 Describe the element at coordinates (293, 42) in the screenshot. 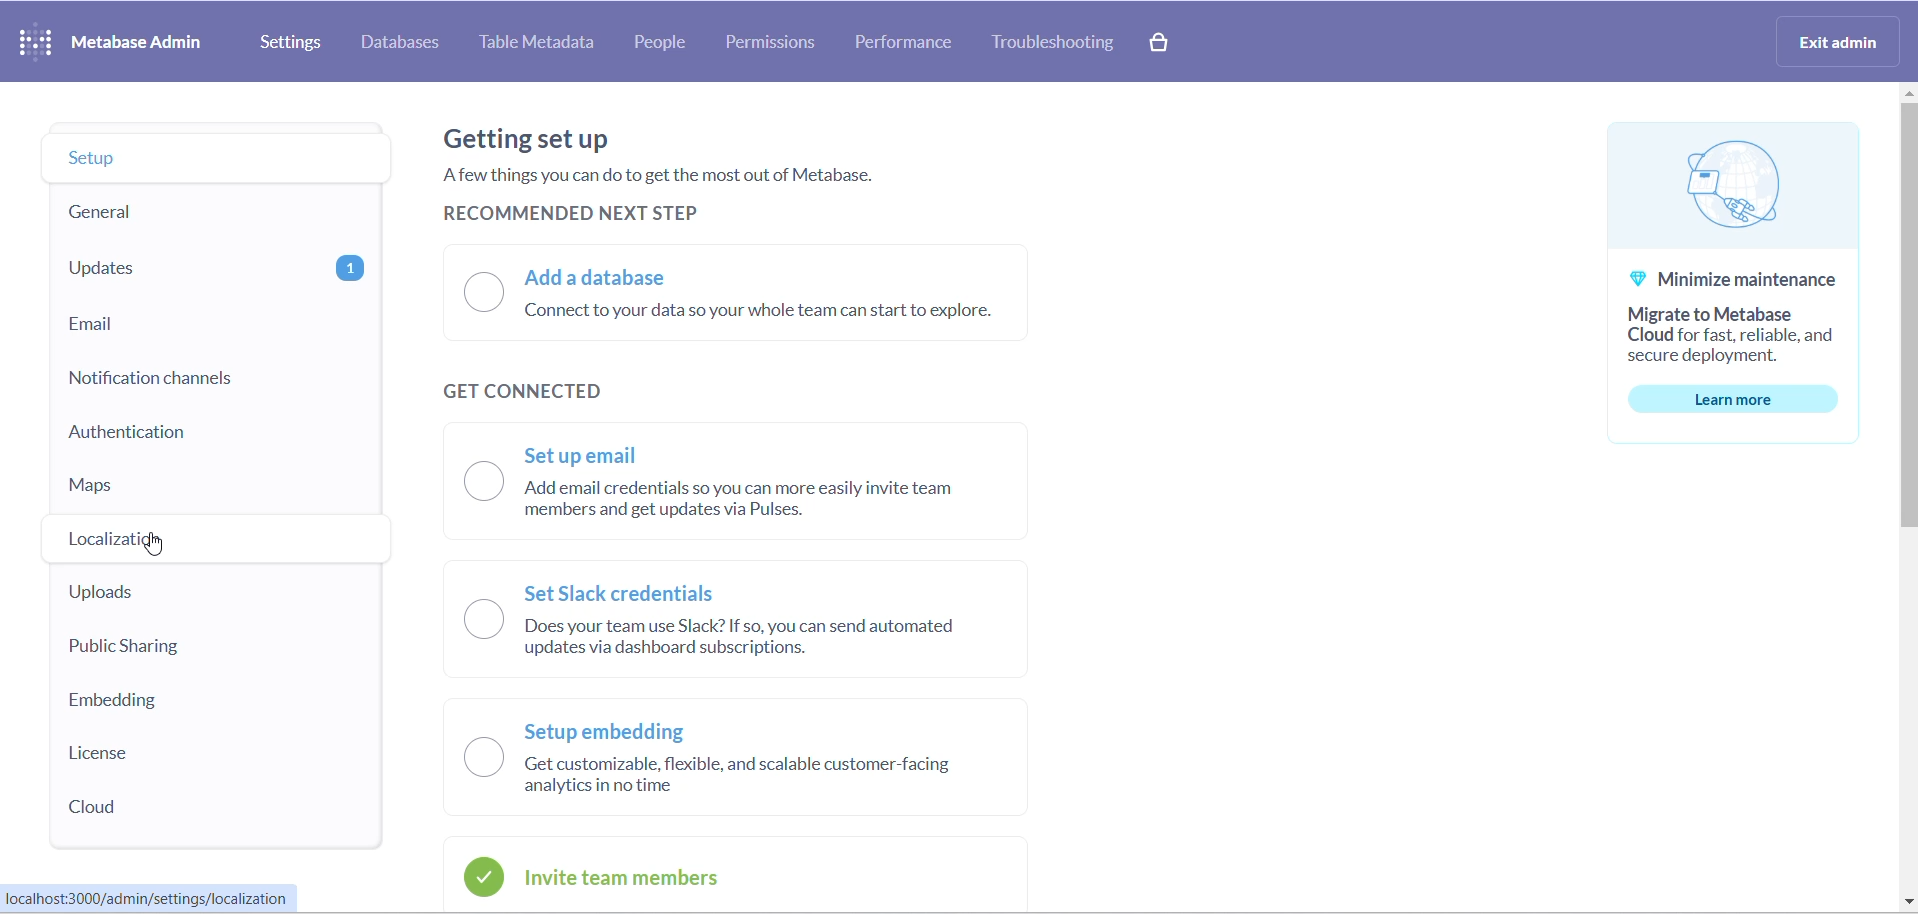

I see `SETTINGS` at that location.